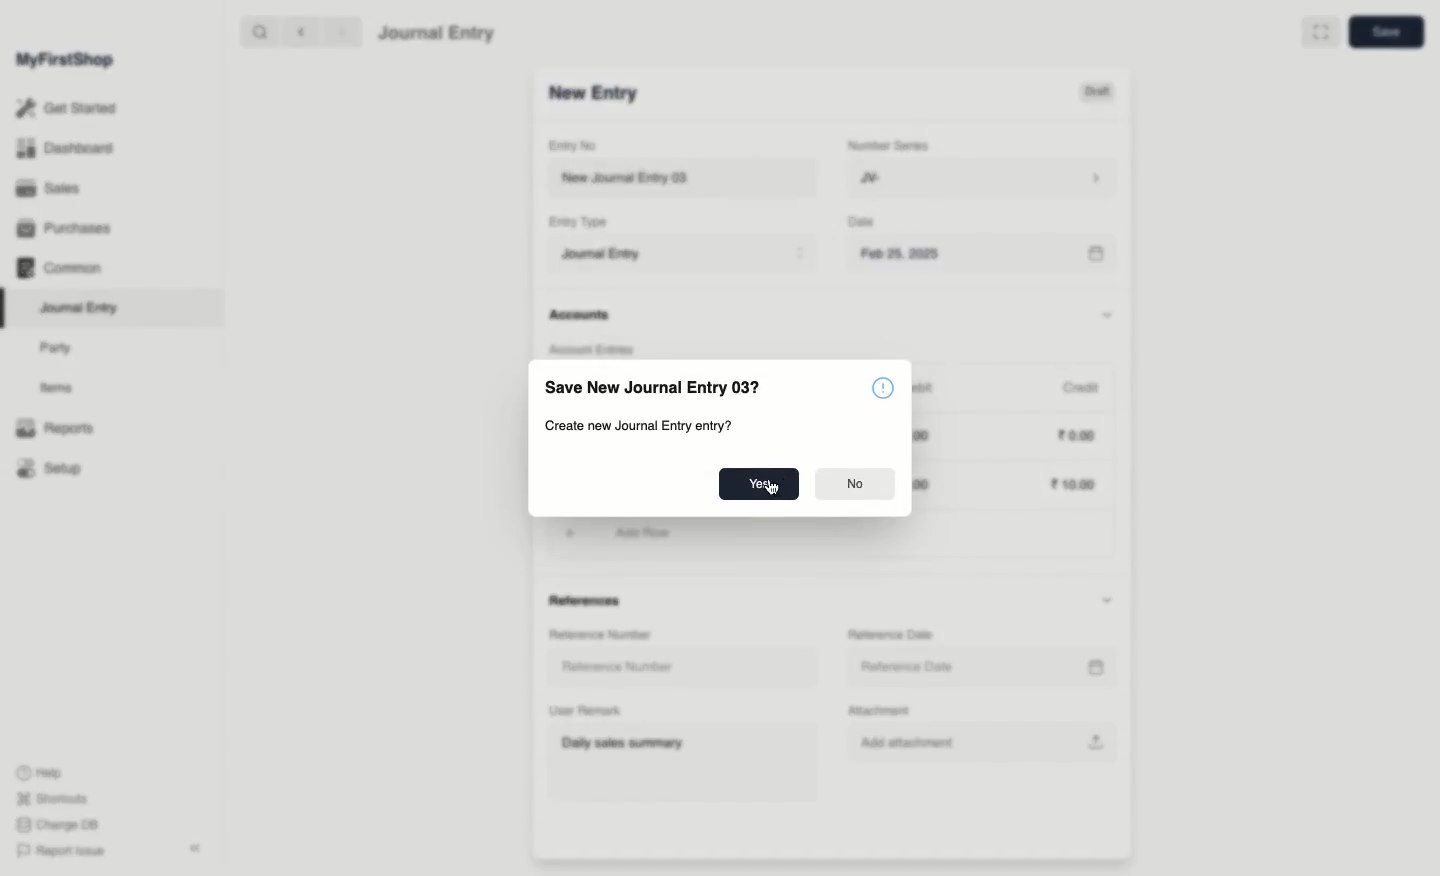 The height and width of the screenshot is (876, 1440). I want to click on cursor, so click(776, 492).